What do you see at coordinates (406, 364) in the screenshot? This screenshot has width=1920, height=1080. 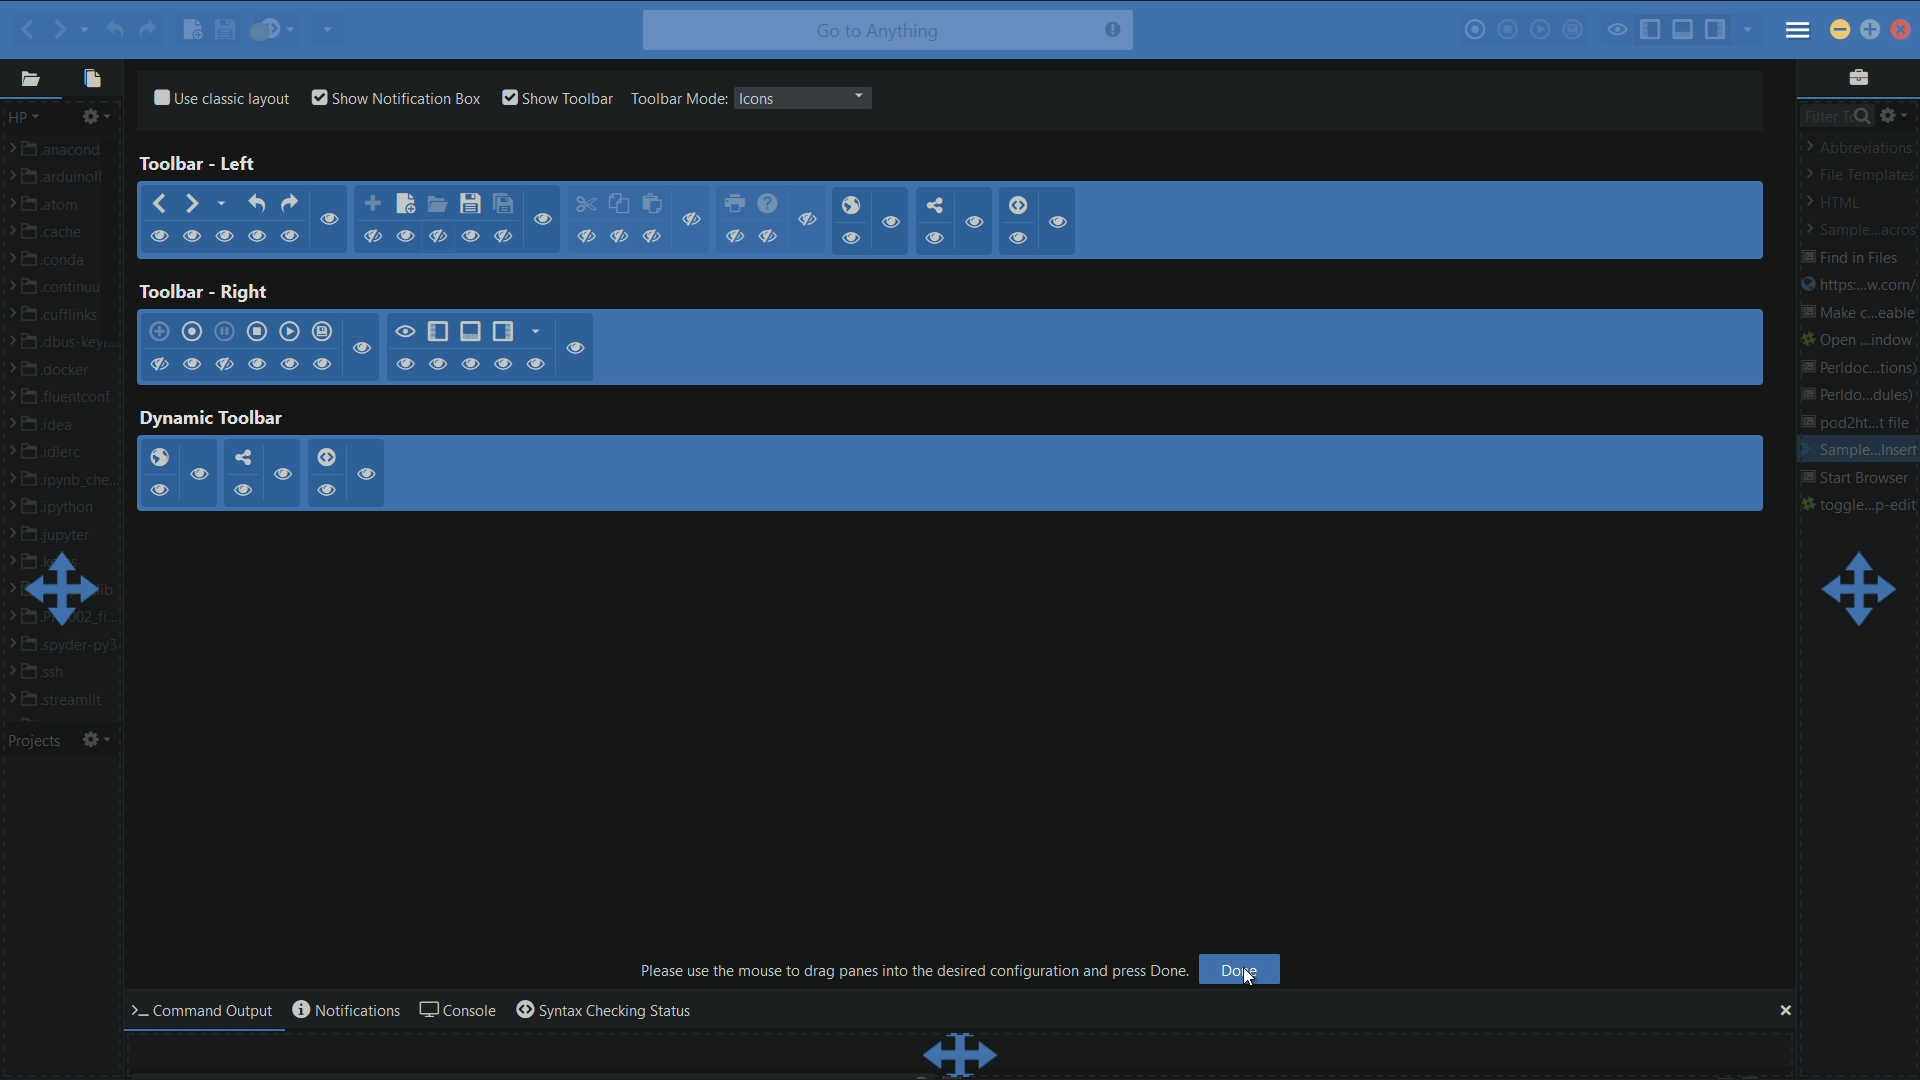 I see `hide/show` at bounding box center [406, 364].